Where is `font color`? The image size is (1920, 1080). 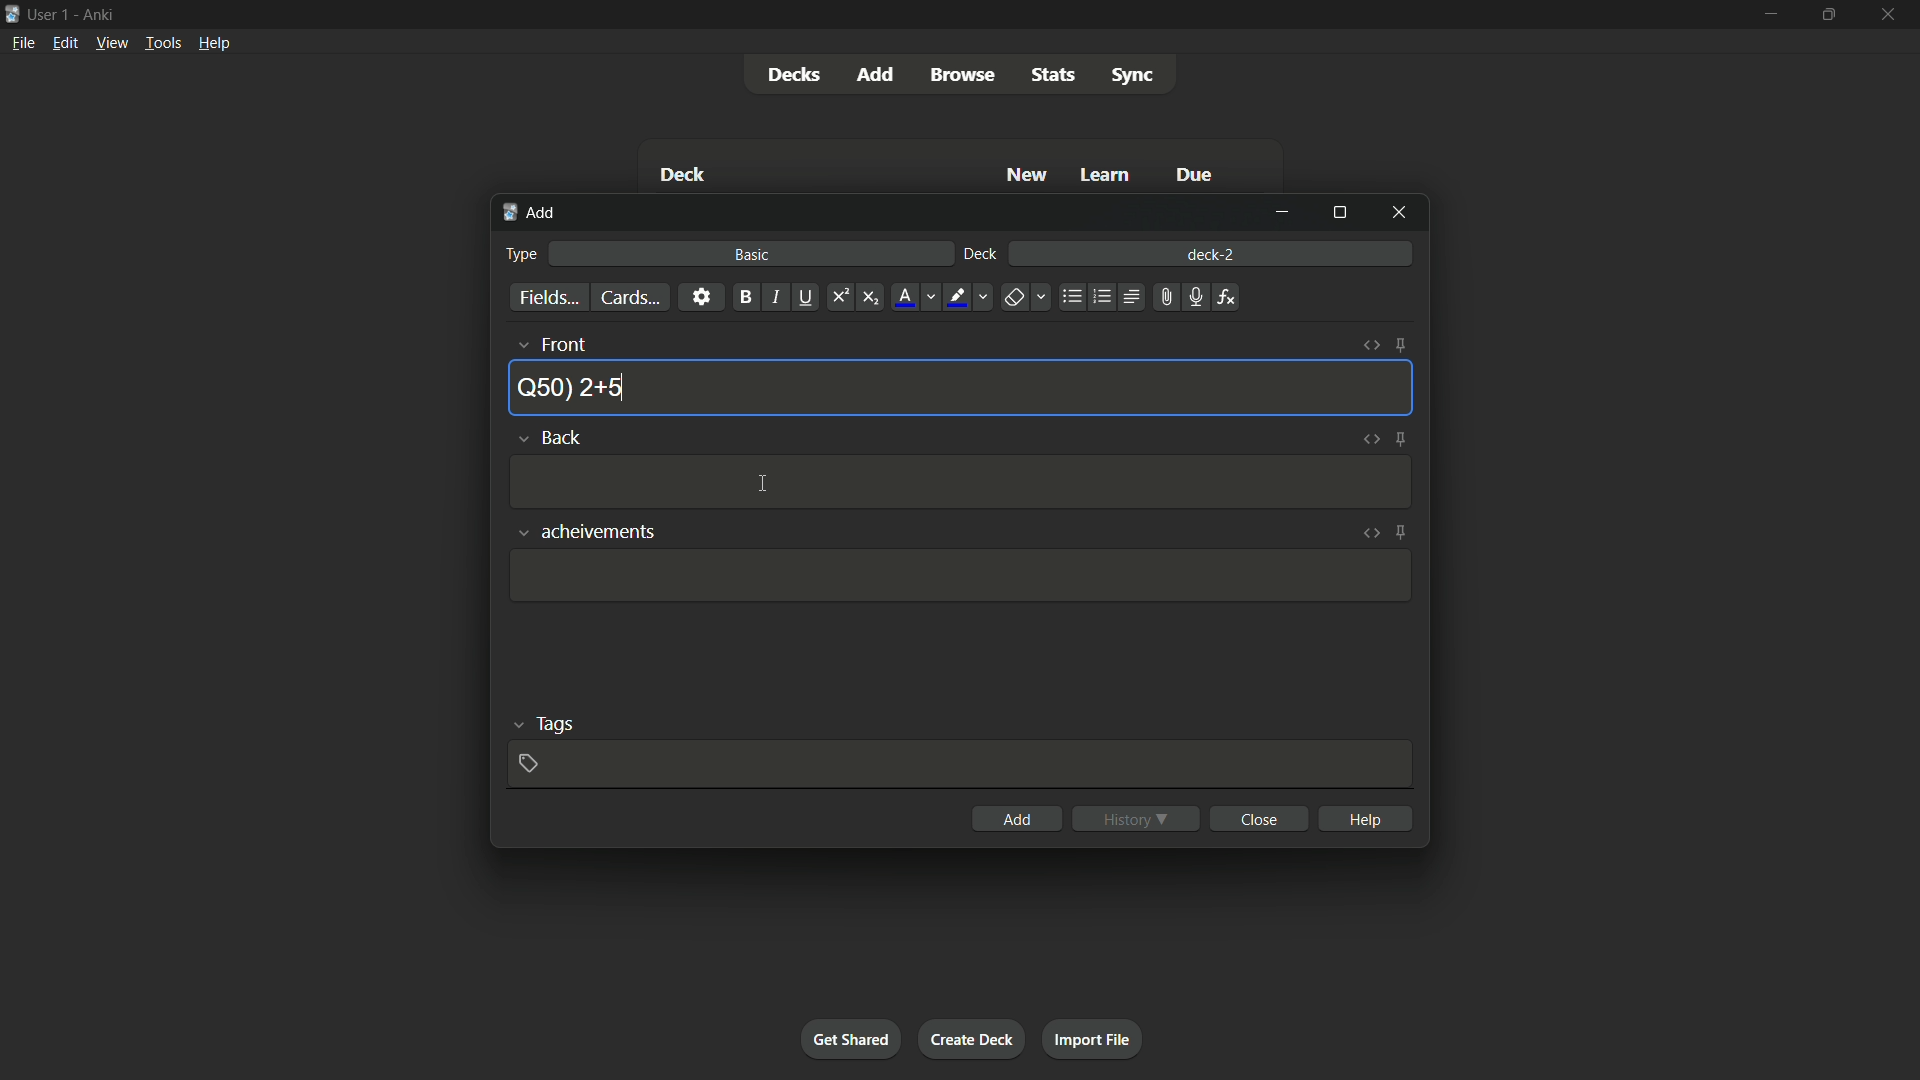
font color is located at coordinates (916, 297).